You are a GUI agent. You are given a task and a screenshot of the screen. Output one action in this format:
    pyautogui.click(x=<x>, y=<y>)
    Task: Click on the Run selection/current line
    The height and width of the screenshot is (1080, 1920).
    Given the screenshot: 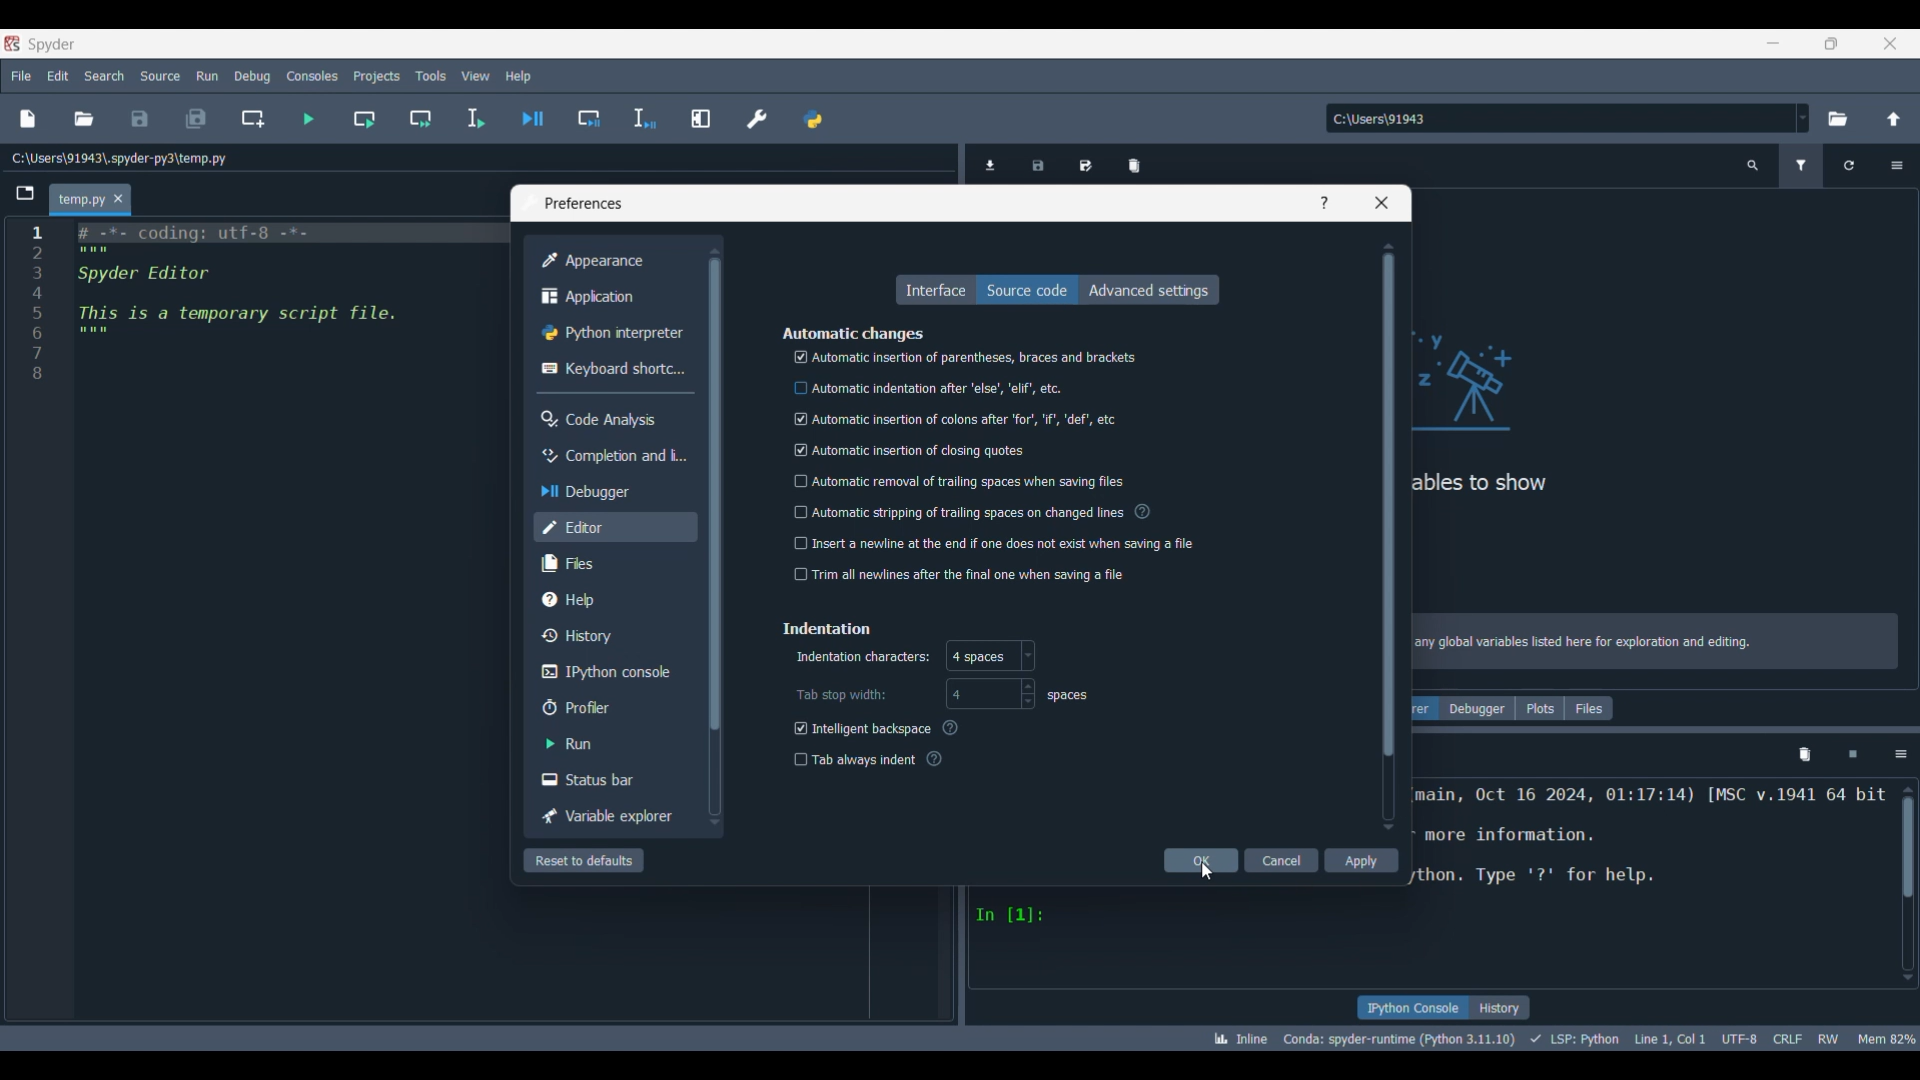 What is the action you would take?
    pyautogui.click(x=474, y=119)
    